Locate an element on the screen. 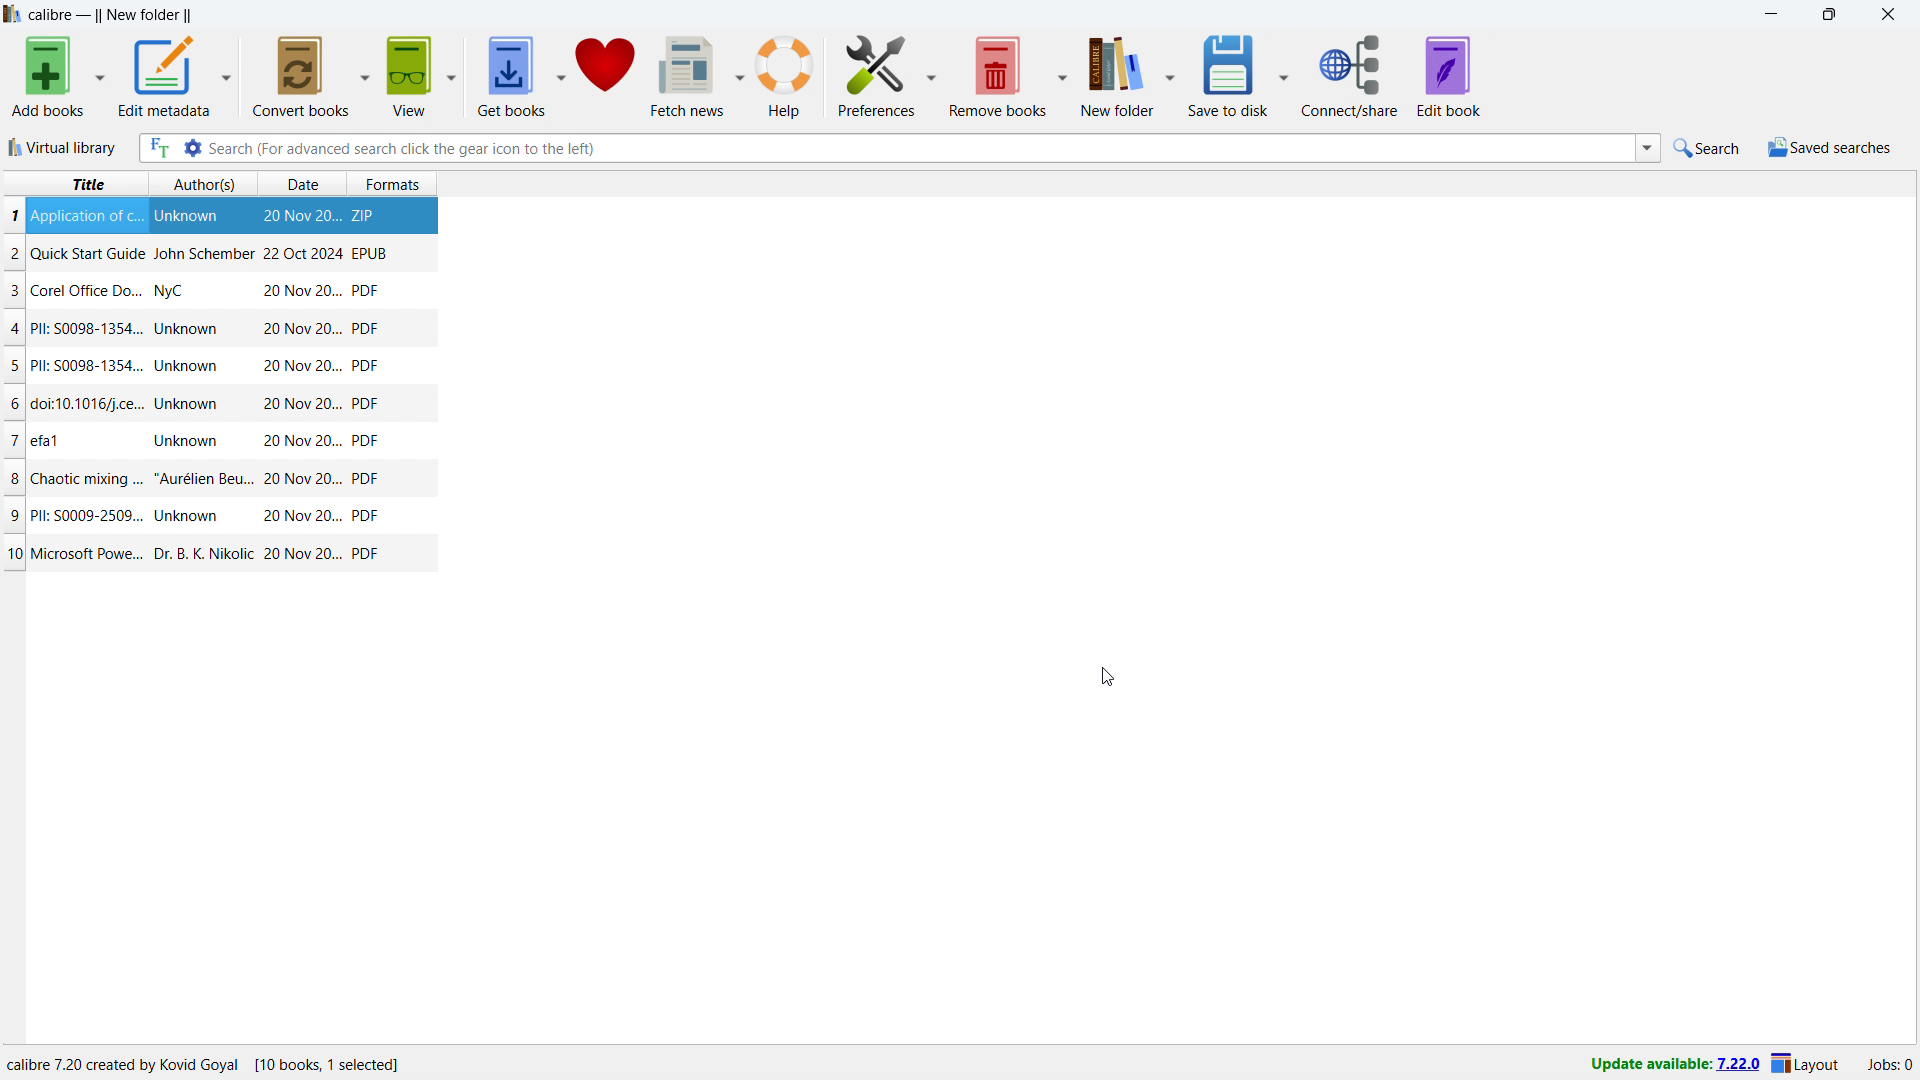  Title is located at coordinates (87, 477).